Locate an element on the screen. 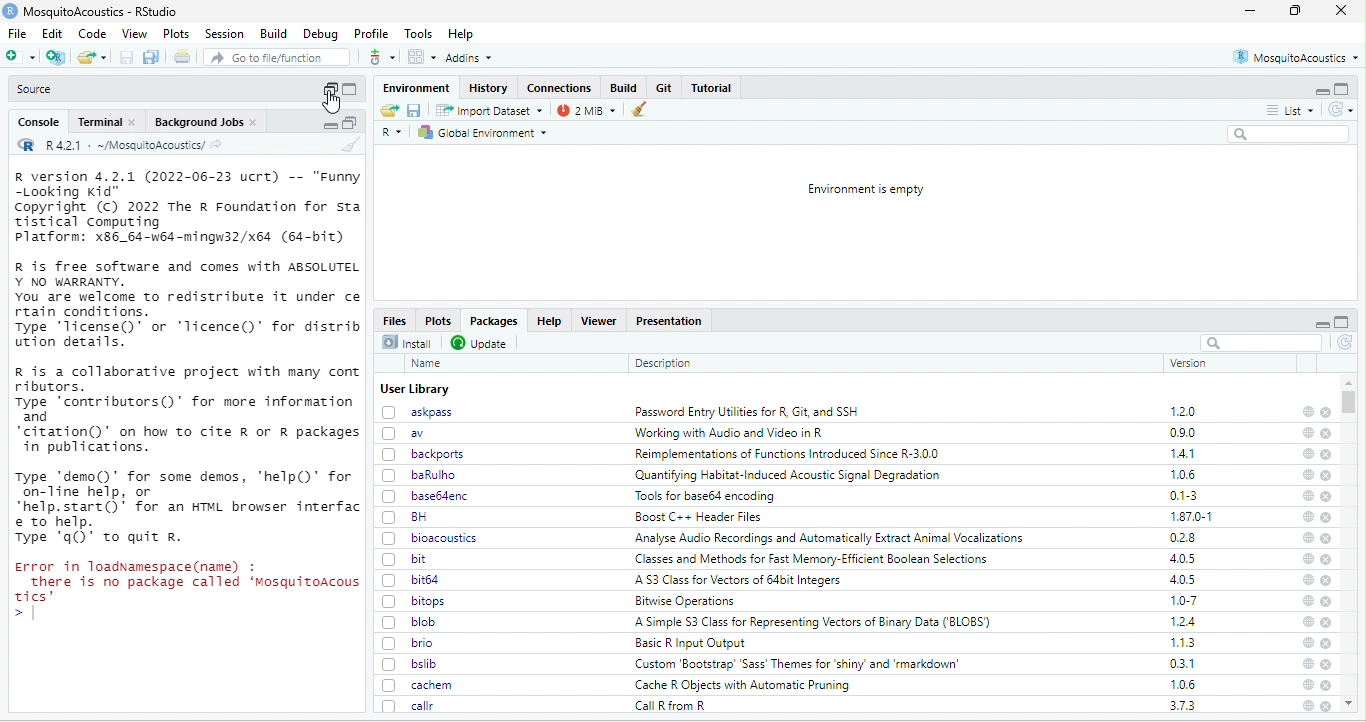 The height and width of the screenshot is (722, 1366). Global Environment is located at coordinates (483, 133).